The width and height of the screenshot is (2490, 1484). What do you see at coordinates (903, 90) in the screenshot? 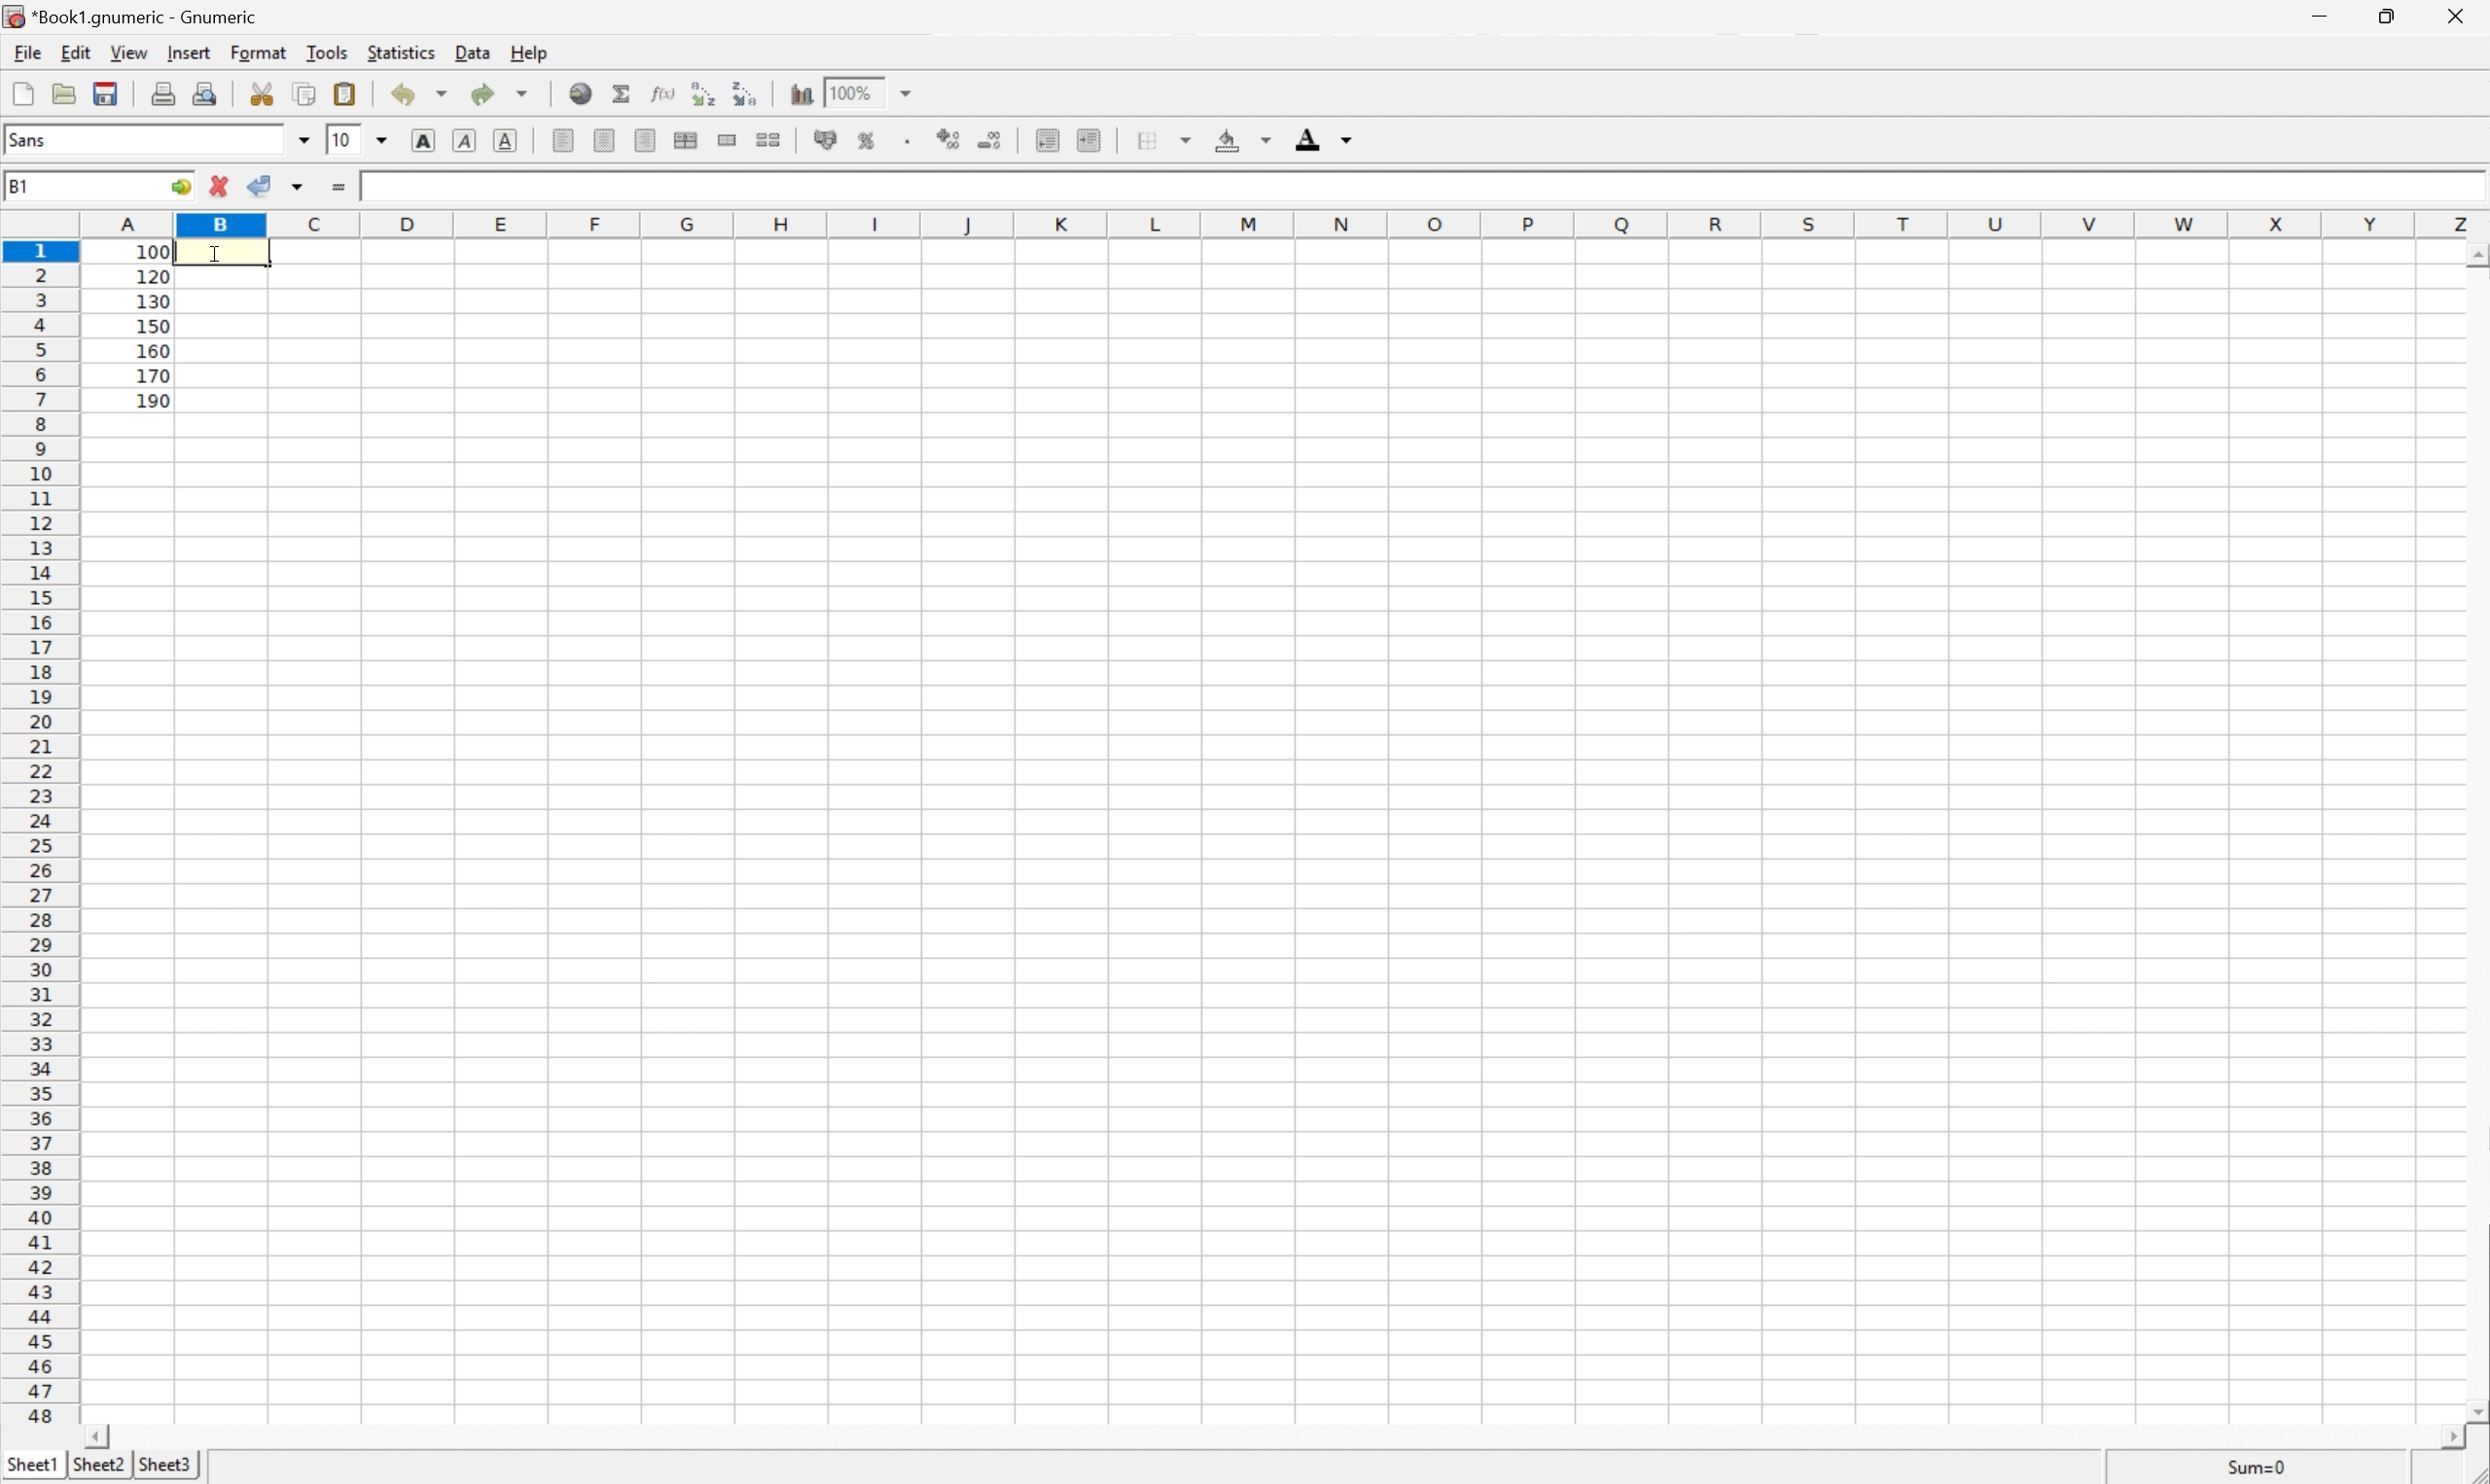
I see `Drop Down` at bounding box center [903, 90].